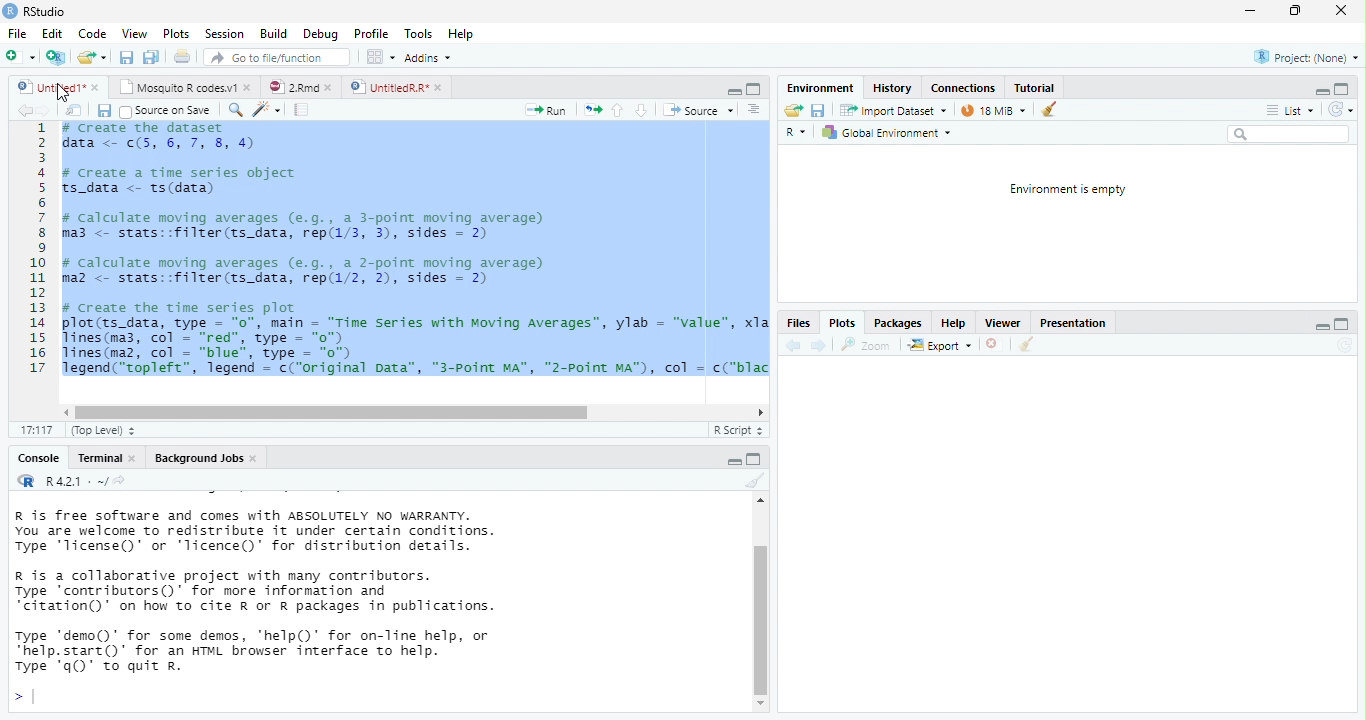  Describe the element at coordinates (24, 110) in the screenshot. I see `back` at that location.